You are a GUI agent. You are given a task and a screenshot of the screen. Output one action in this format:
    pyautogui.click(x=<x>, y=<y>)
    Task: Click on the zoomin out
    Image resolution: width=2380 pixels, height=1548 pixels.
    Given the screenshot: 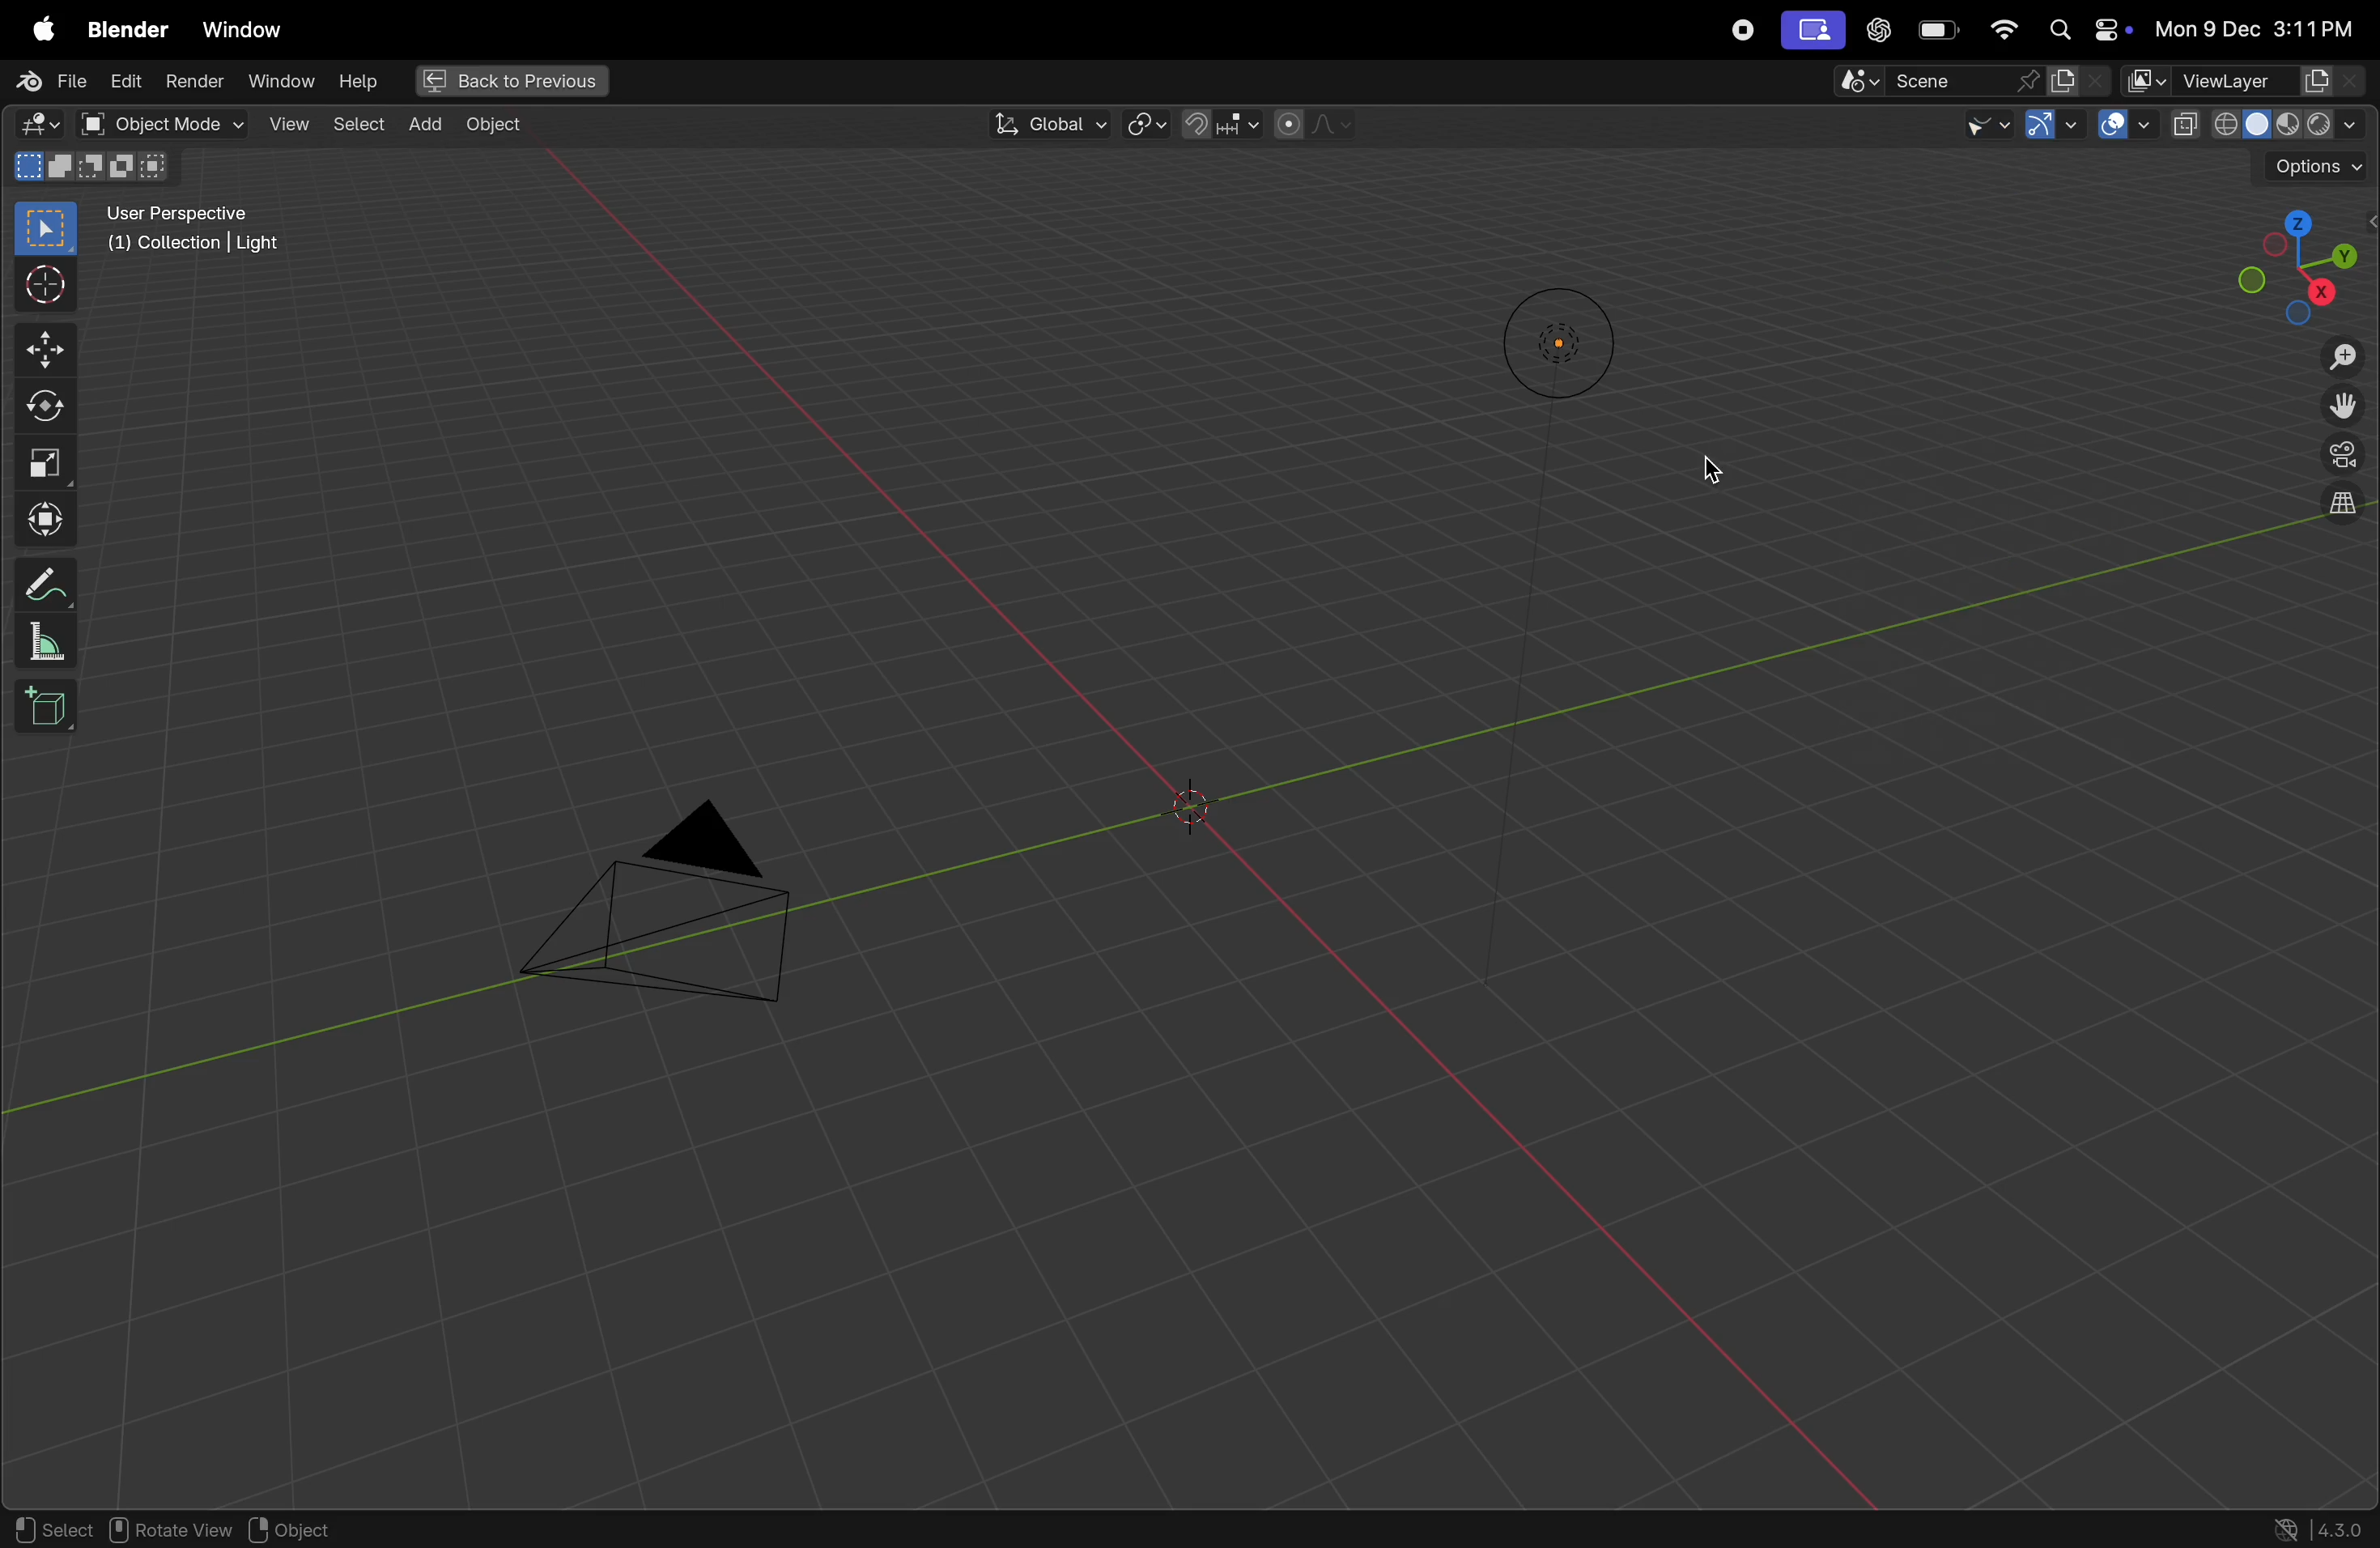 What is the action you would take?
    pyautogui.click(x=2343, y=359)
    